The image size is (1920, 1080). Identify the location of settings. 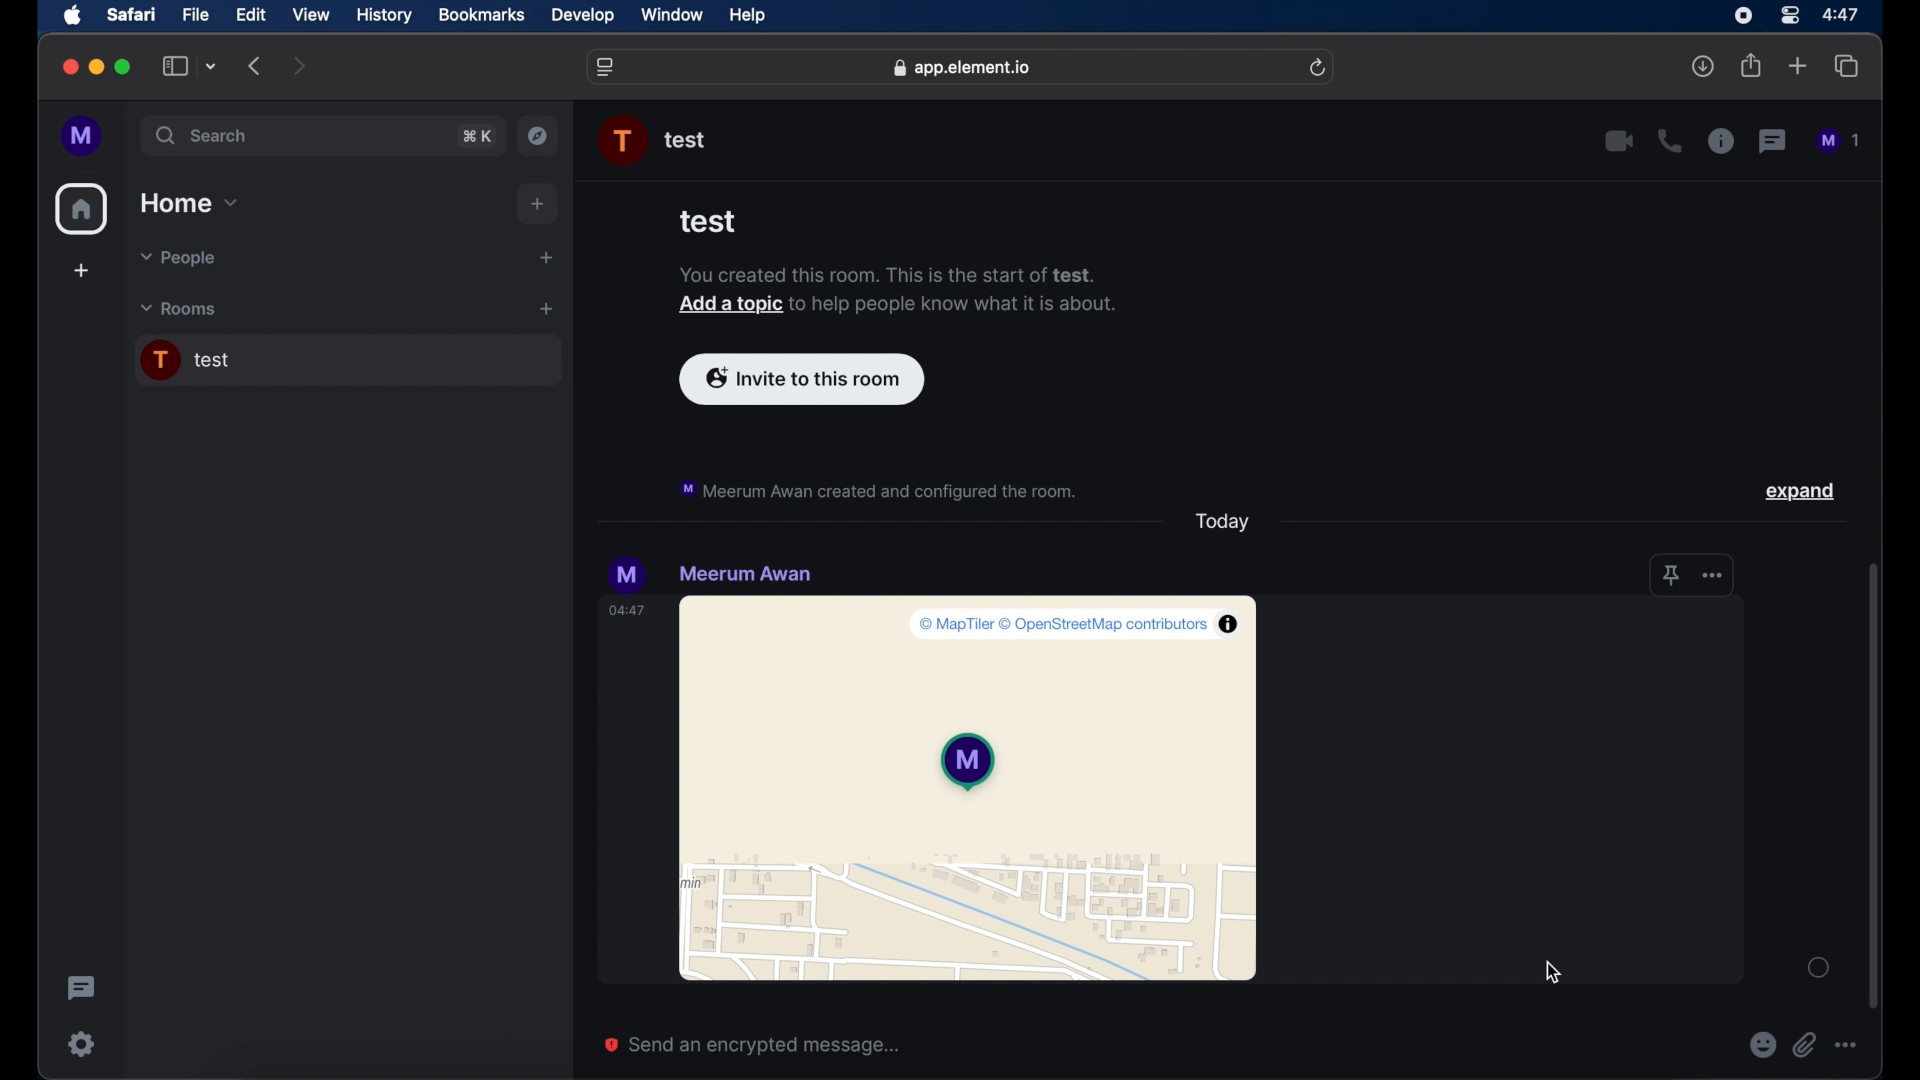
(80, 1043).